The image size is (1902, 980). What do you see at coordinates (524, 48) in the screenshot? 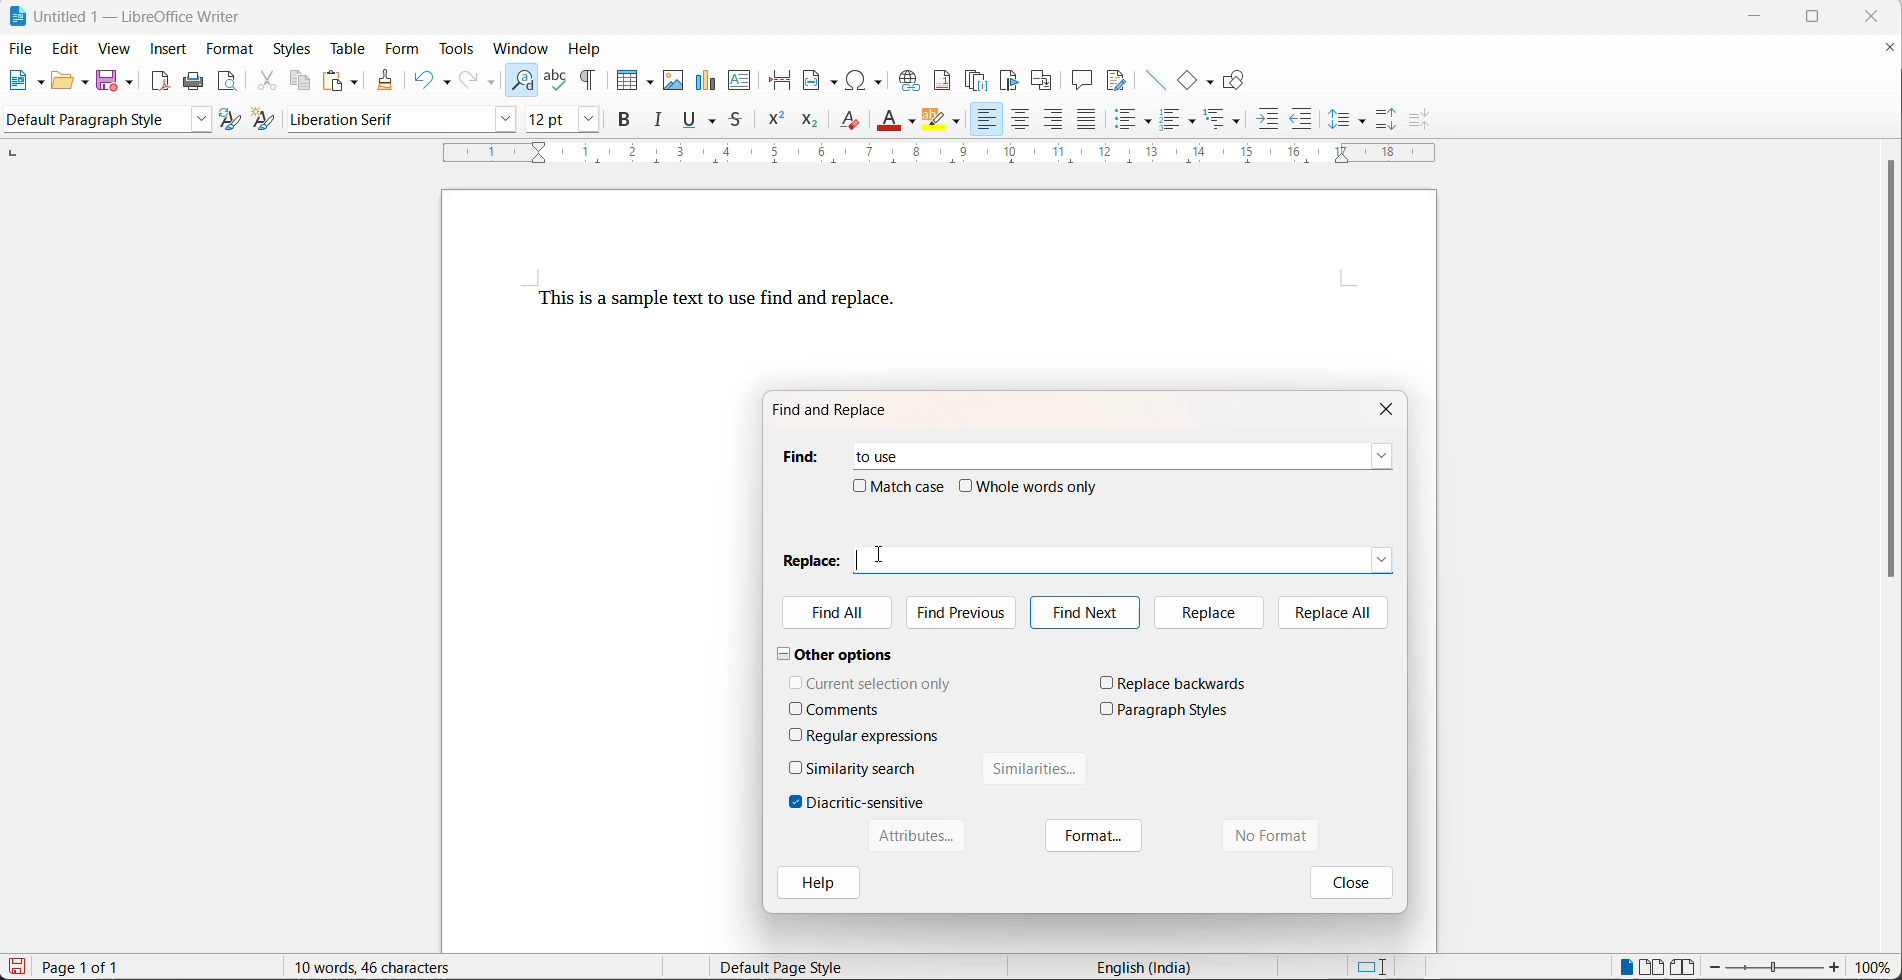
I see `window` at bounding box center [524, 48].